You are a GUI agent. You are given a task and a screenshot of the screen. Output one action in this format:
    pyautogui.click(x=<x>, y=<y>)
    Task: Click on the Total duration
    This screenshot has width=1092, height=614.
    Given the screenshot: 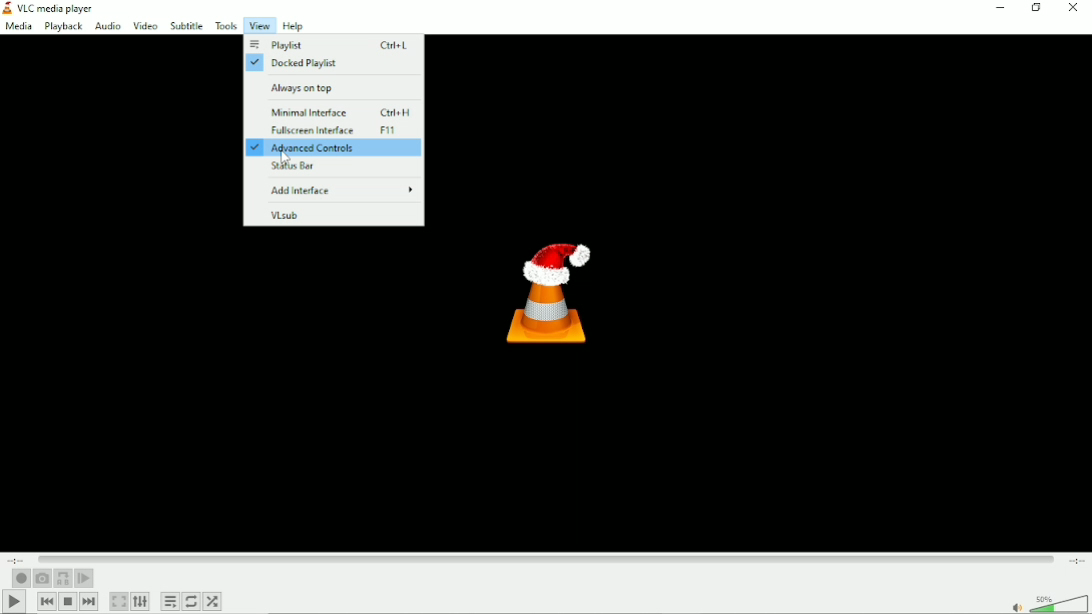 What is the action you would take?
    pyautogui.click(x=1076, y=560)
    